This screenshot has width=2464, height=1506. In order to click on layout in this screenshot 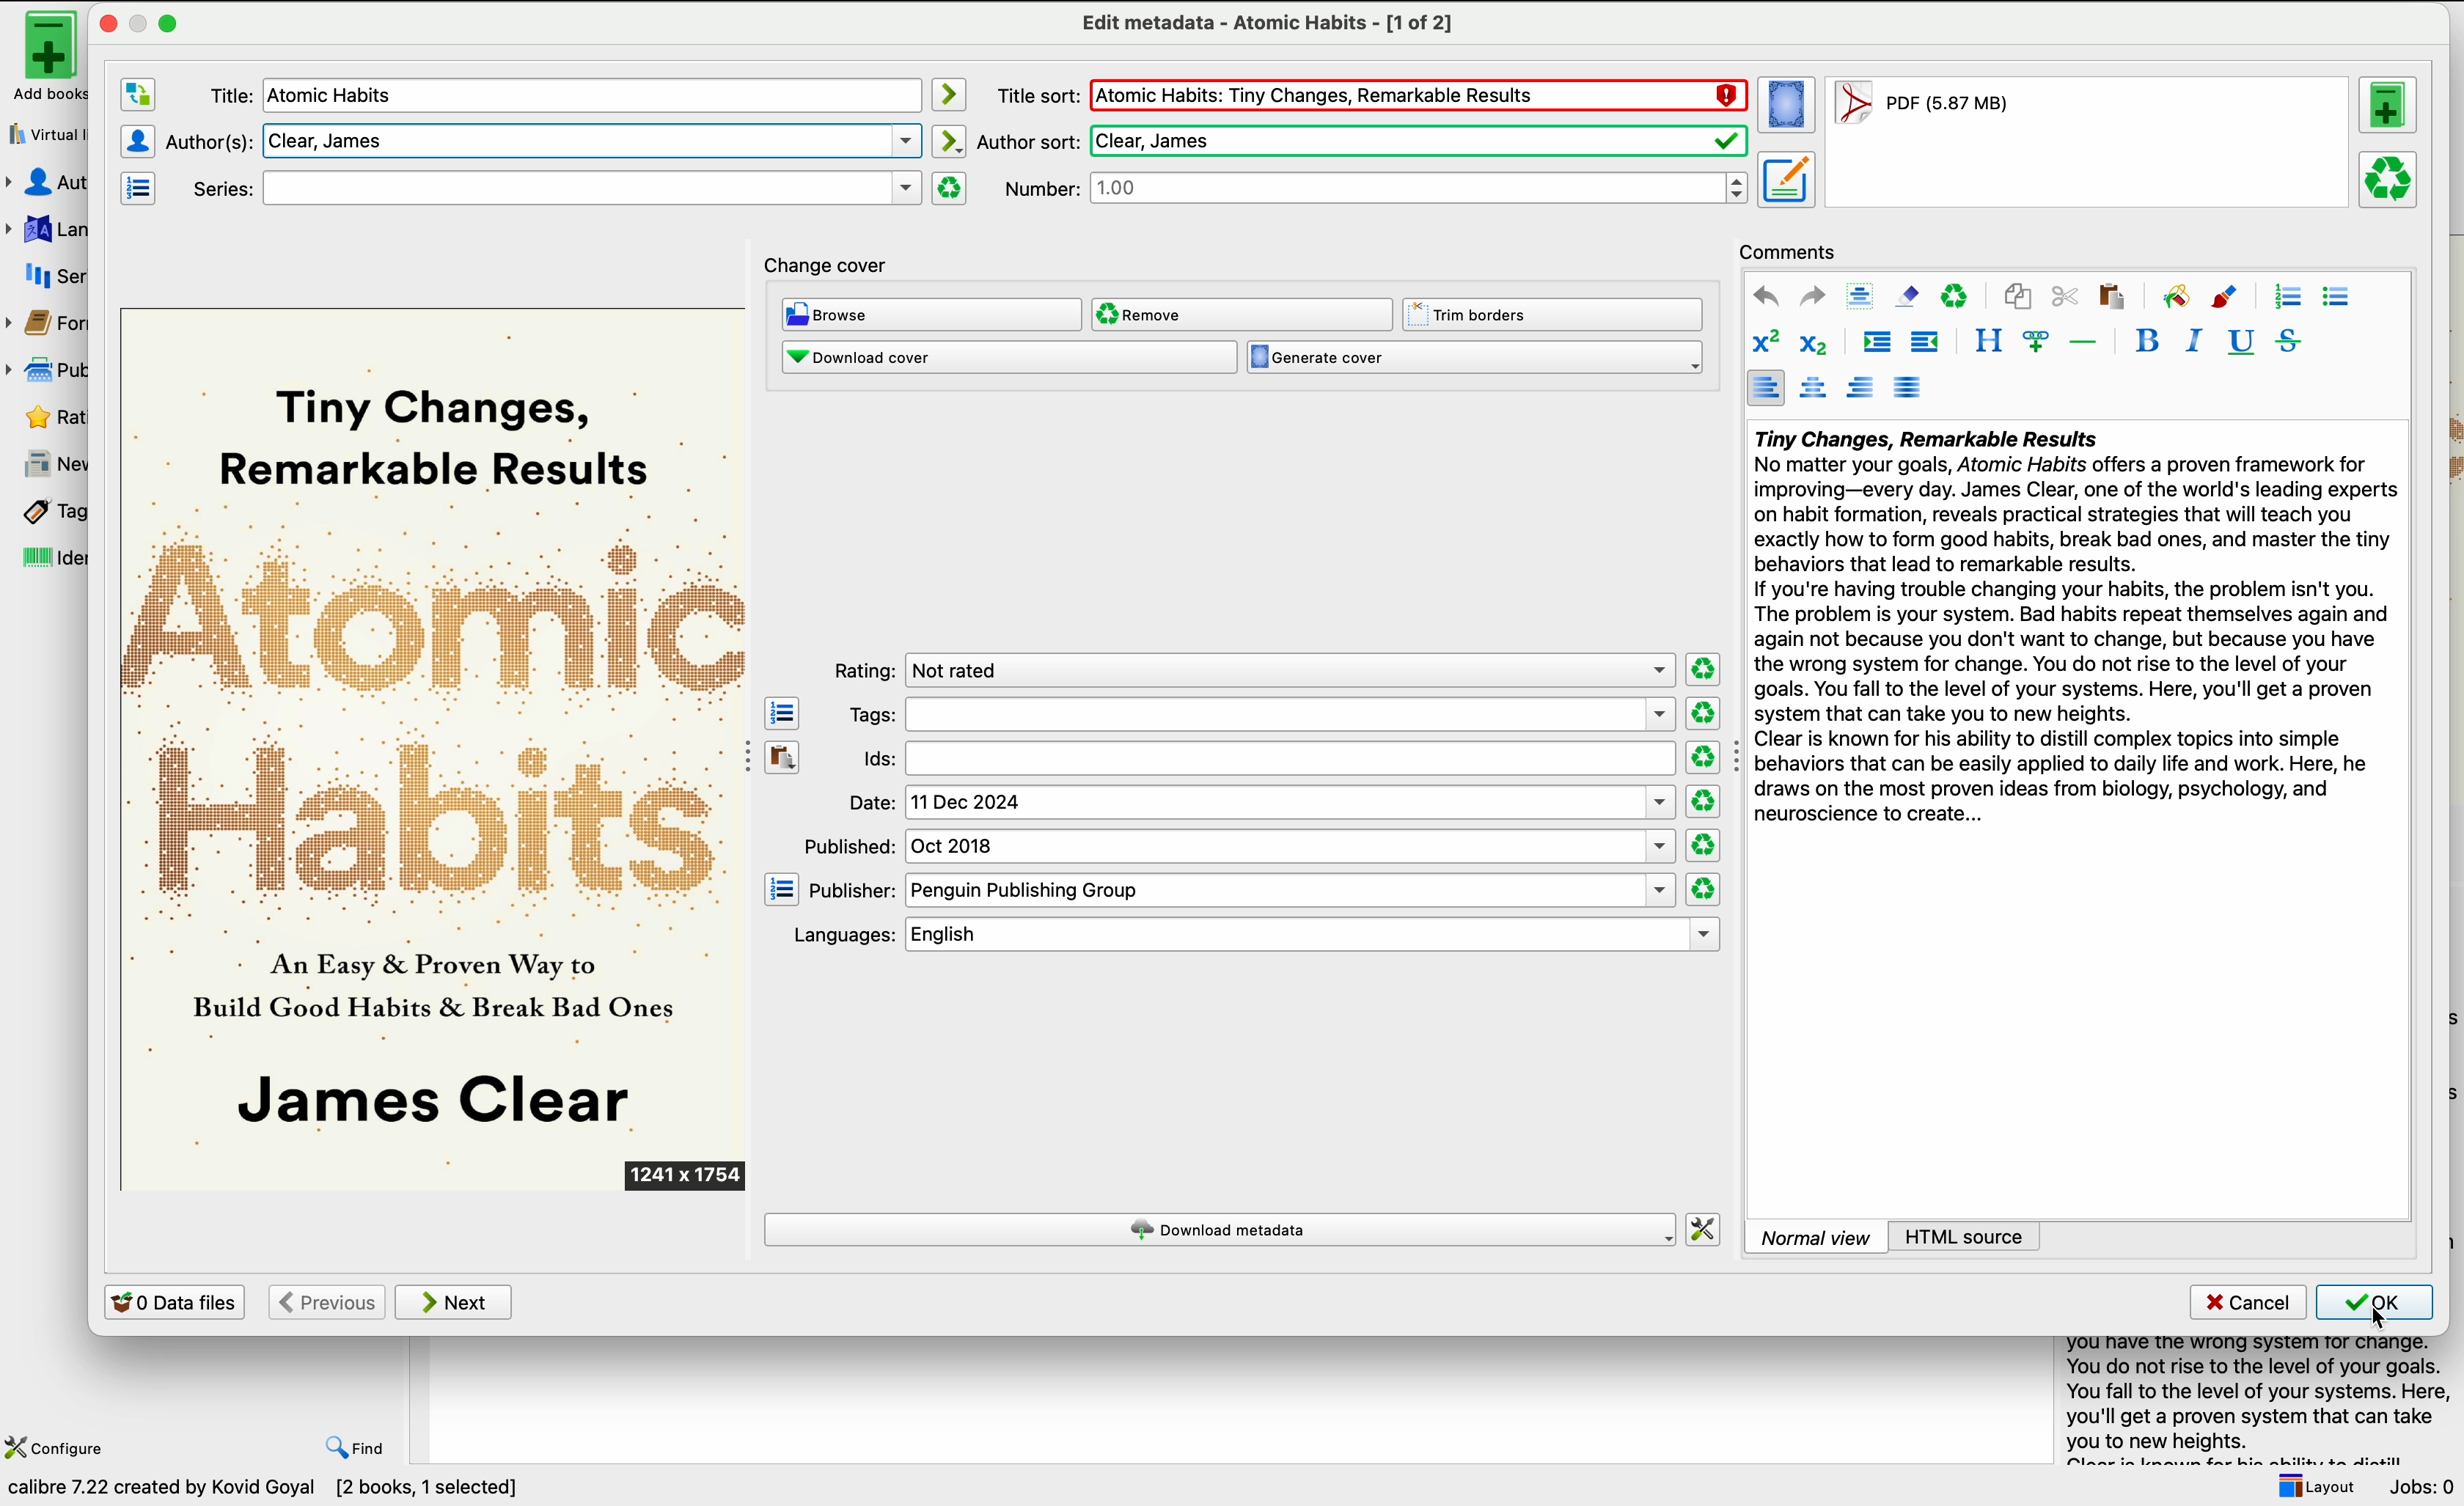, I will do `click(2314, 1486)`.